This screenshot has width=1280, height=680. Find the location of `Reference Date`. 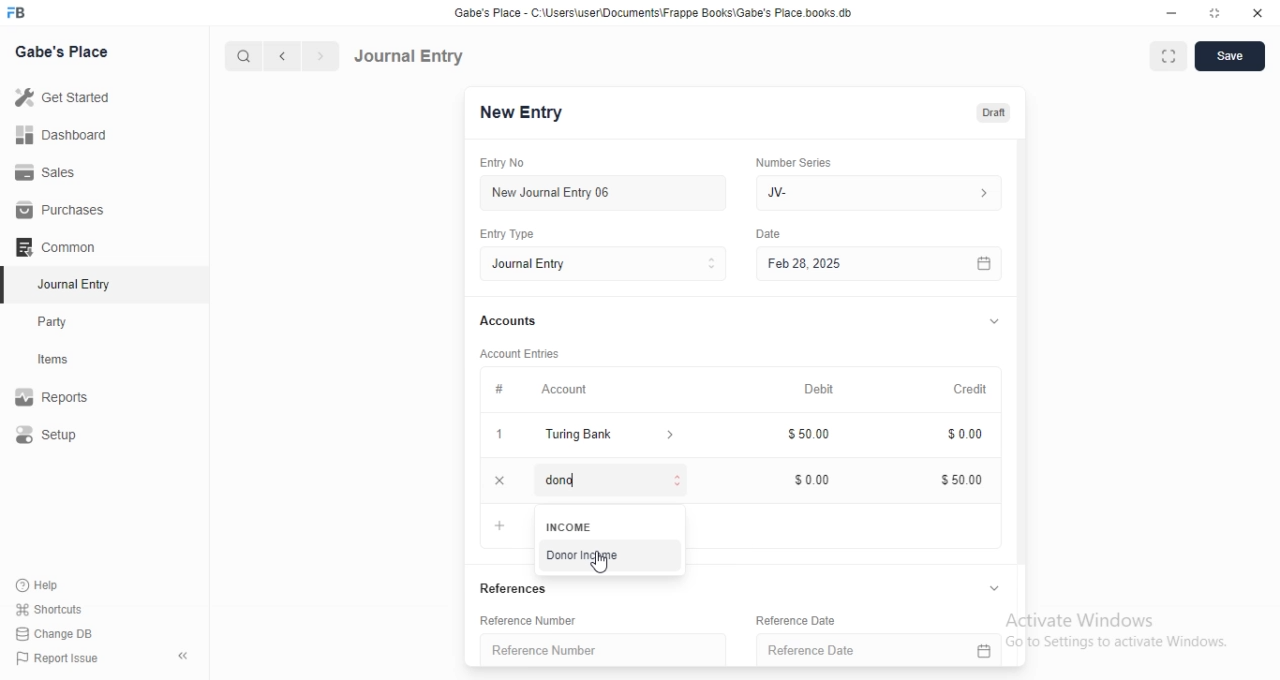

Reference Date is located at coordinates (858, 651).